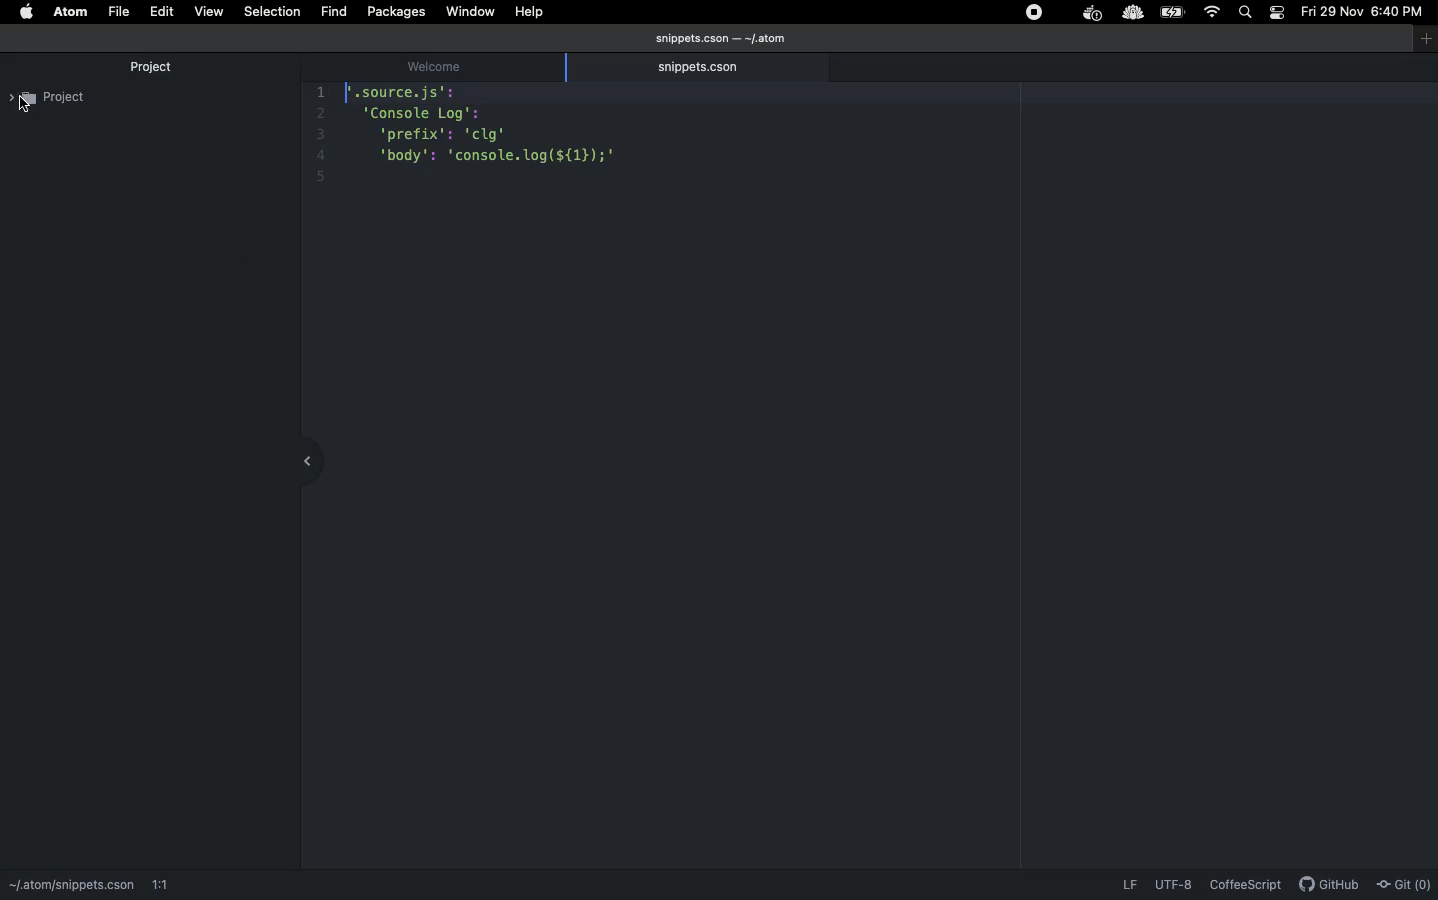 Image resolution: width=1438 pixels, height=900 pixels. I want to click on line number, so click(319, 138).